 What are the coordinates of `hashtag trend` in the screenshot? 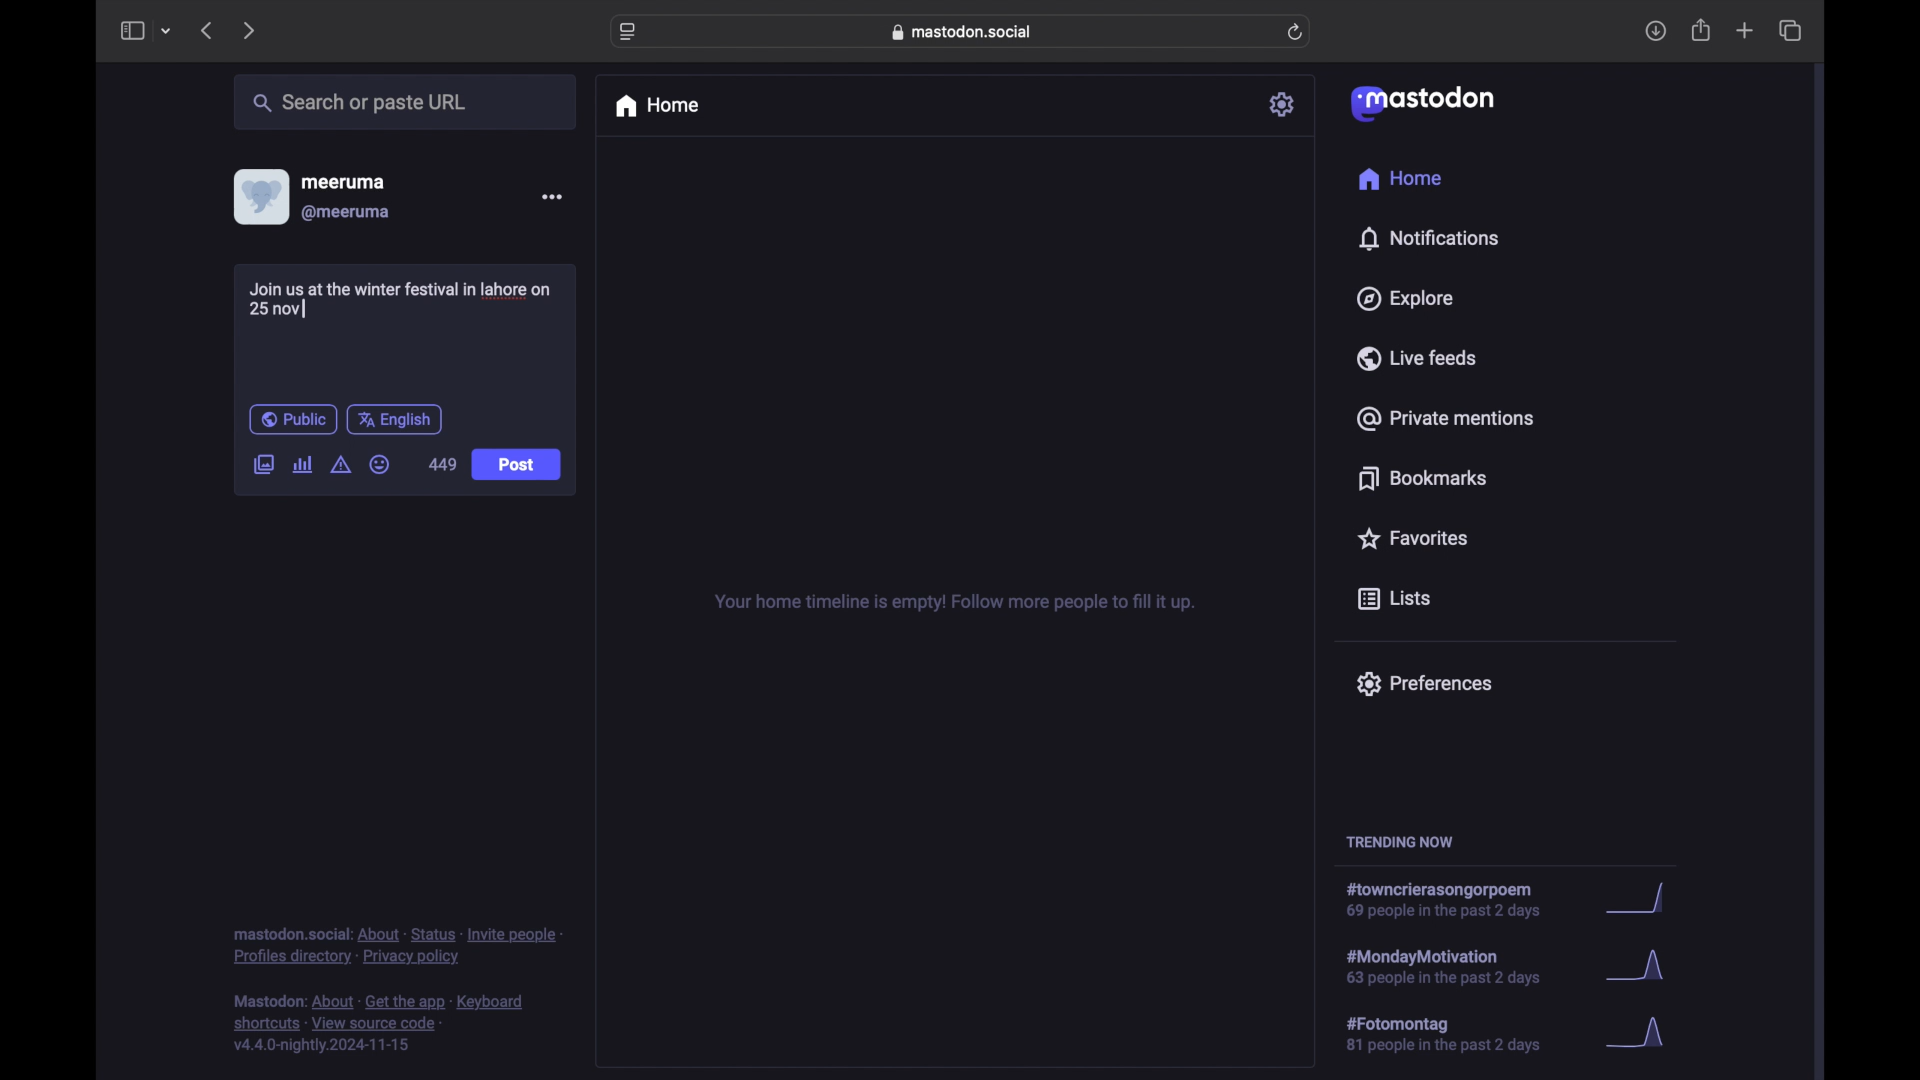 It's located at (1457, 1035).